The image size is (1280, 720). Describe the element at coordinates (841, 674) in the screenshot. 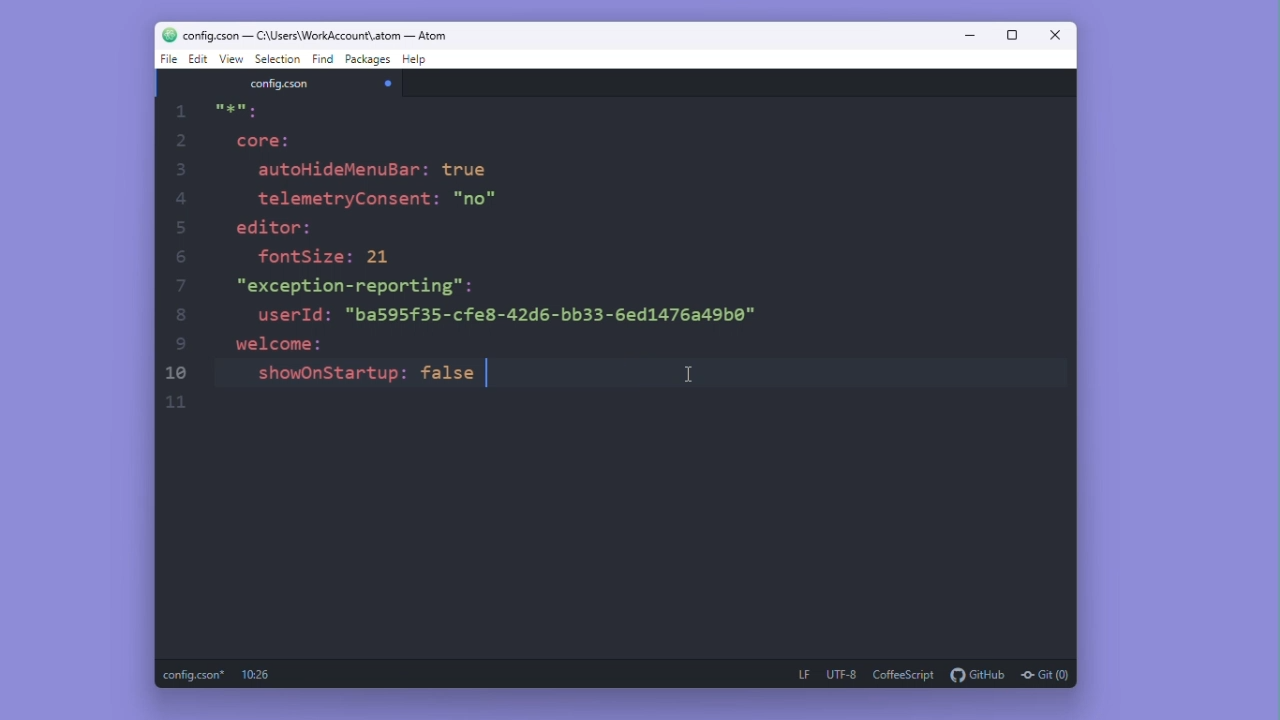

I see `utf-8` at that location.